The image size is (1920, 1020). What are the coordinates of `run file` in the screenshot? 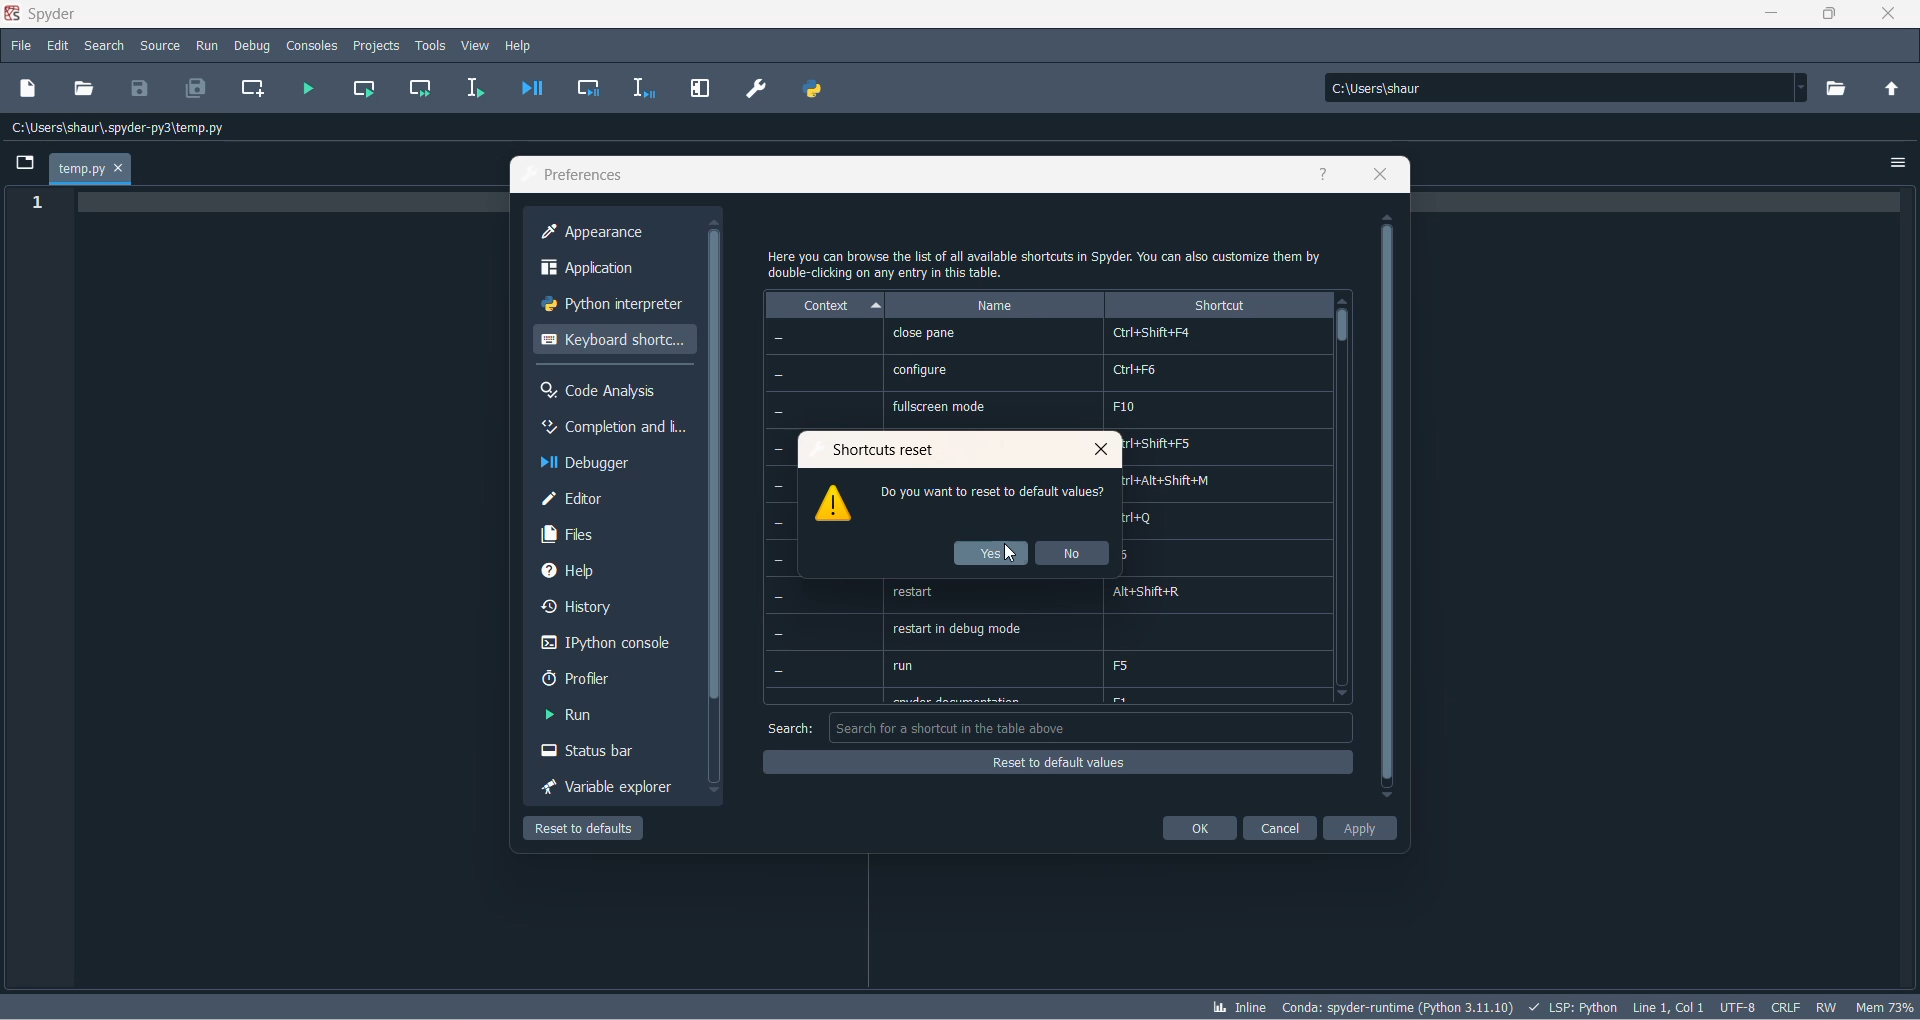 It's located at (303, 89).